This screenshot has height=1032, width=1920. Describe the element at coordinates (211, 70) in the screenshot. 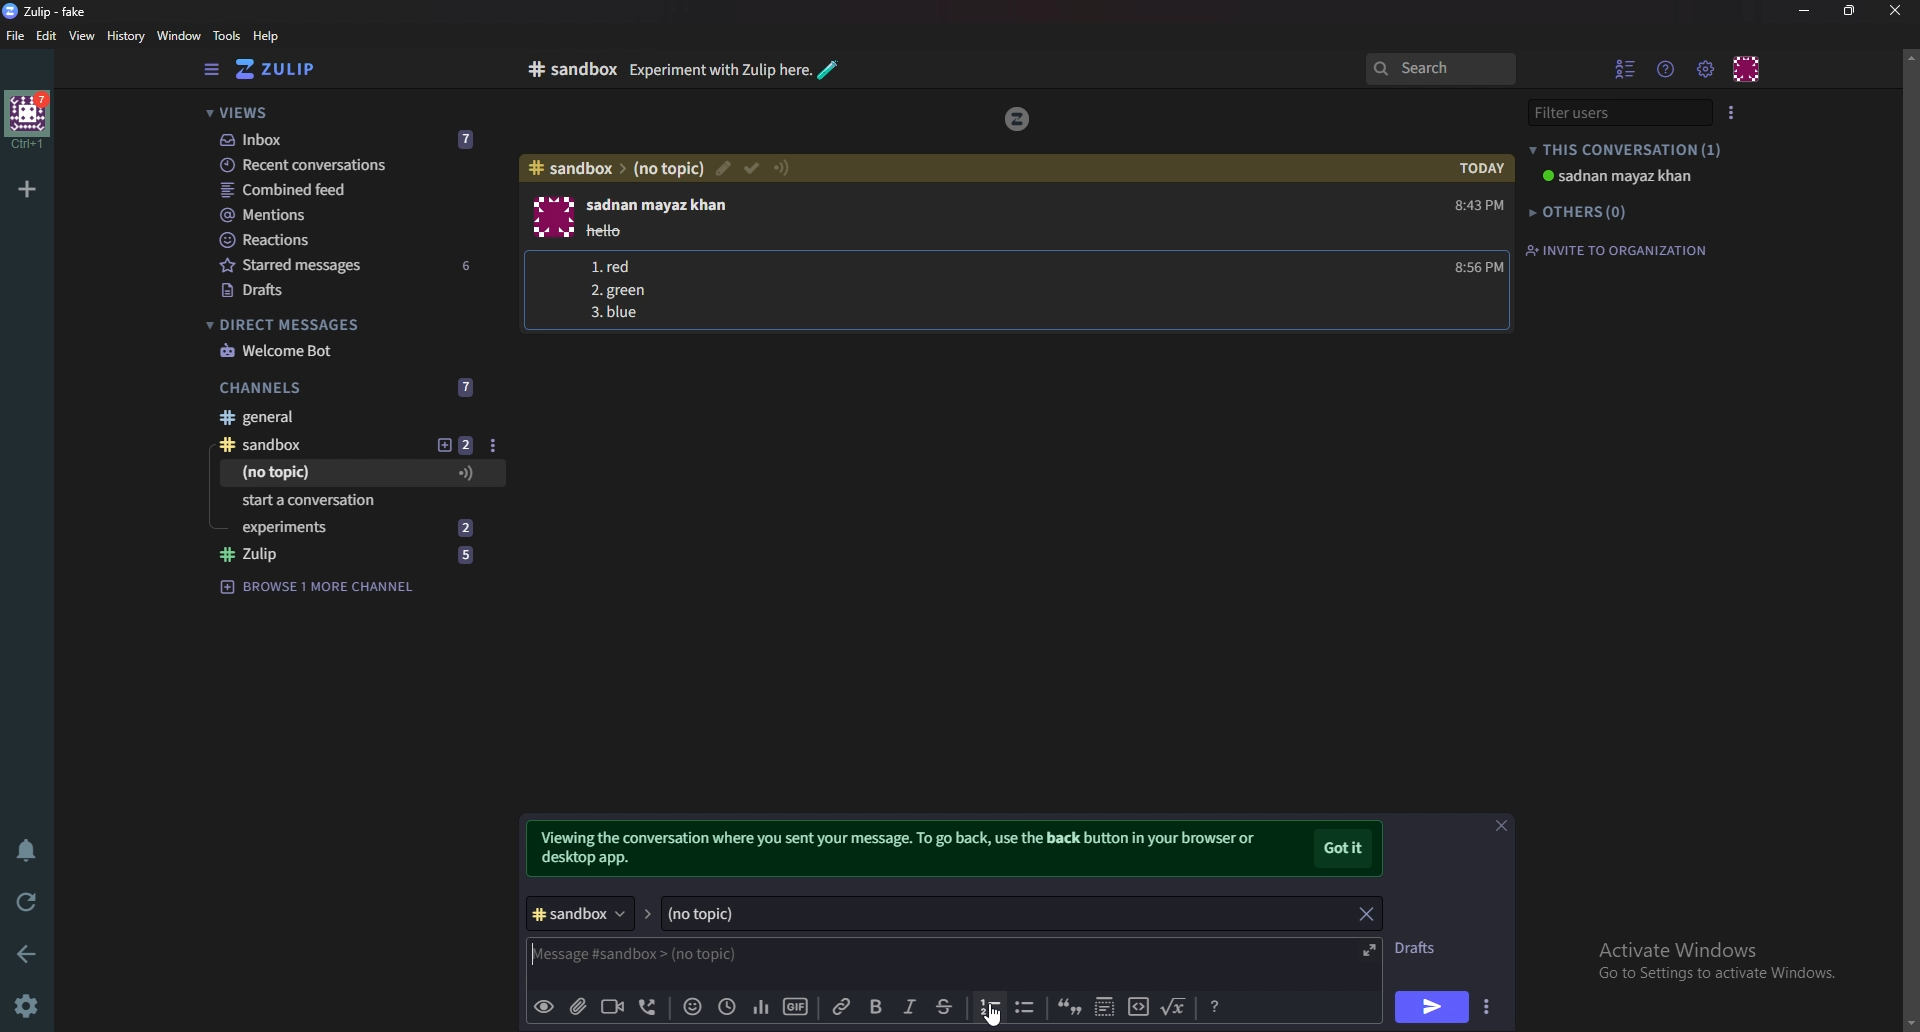

I see `Hide sidebar` at that location.